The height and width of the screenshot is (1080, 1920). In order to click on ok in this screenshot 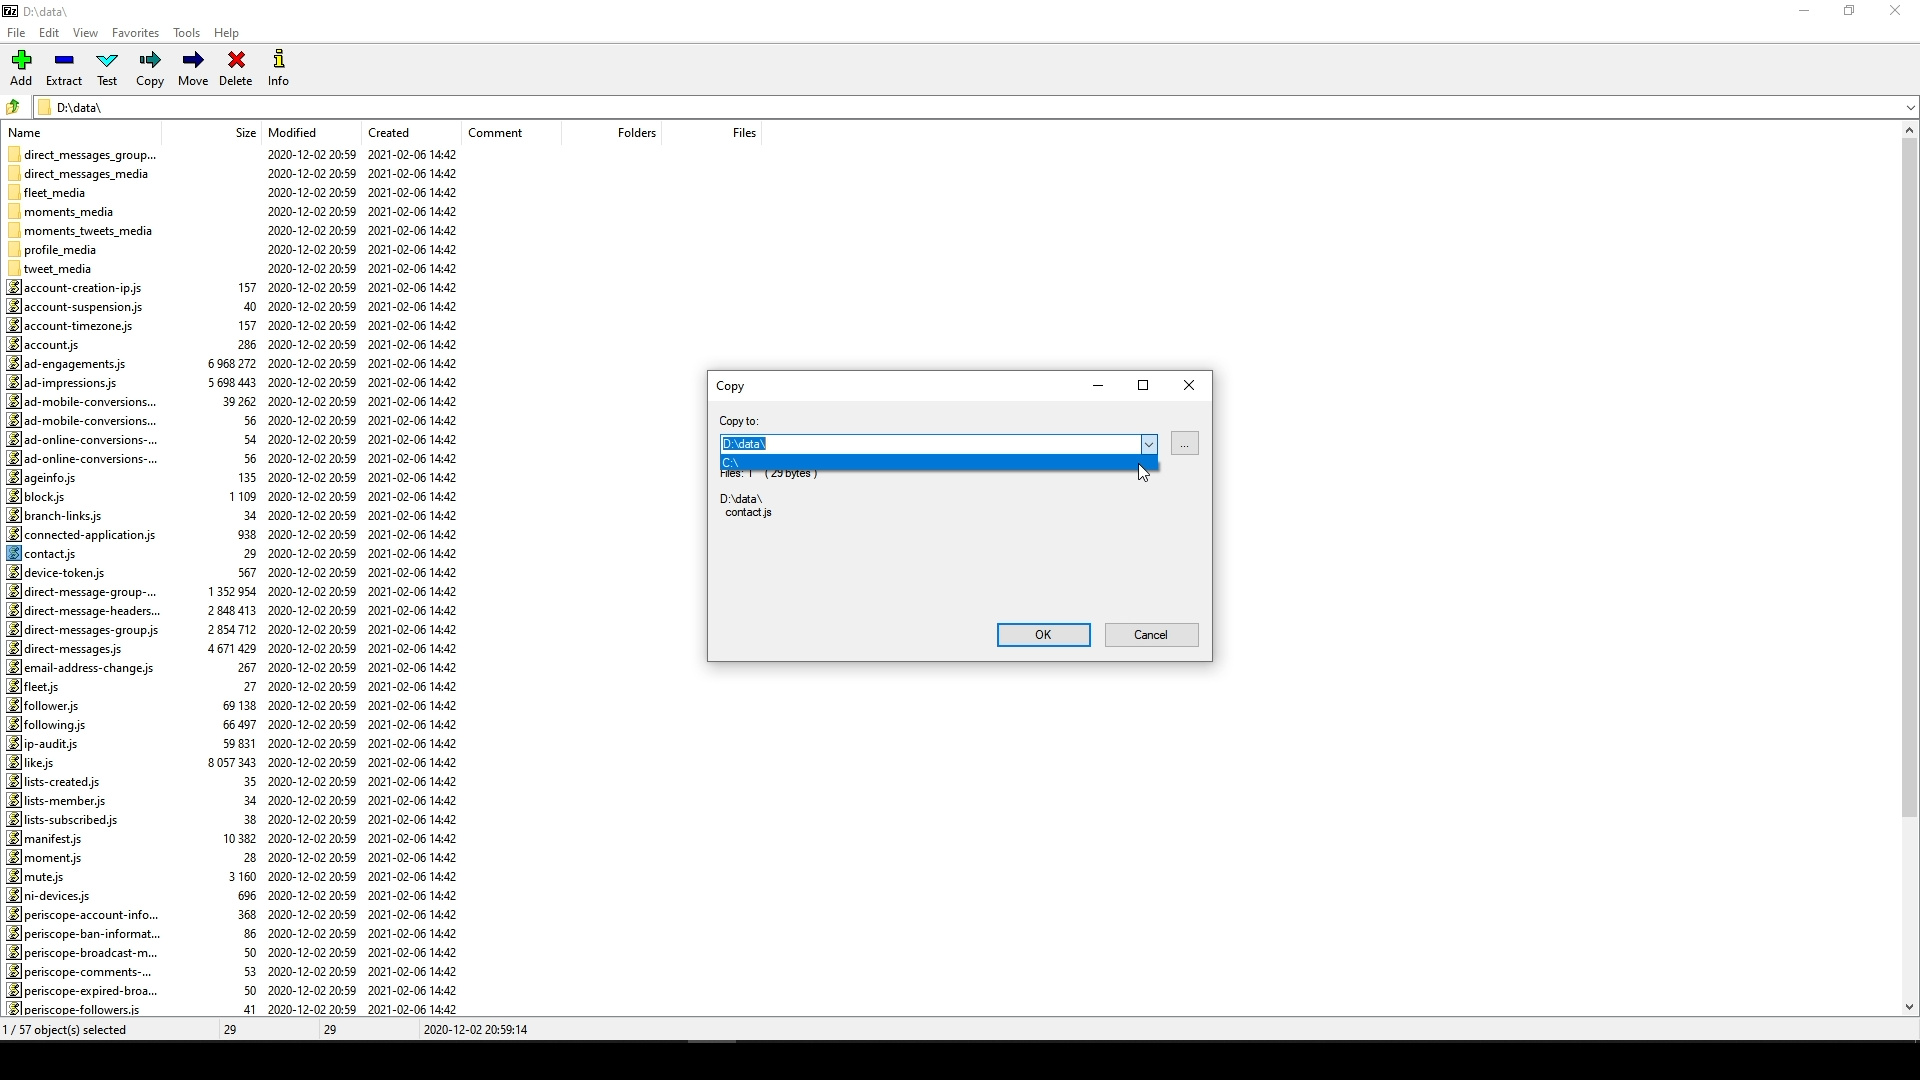, I will do `click(1038, 633)`.